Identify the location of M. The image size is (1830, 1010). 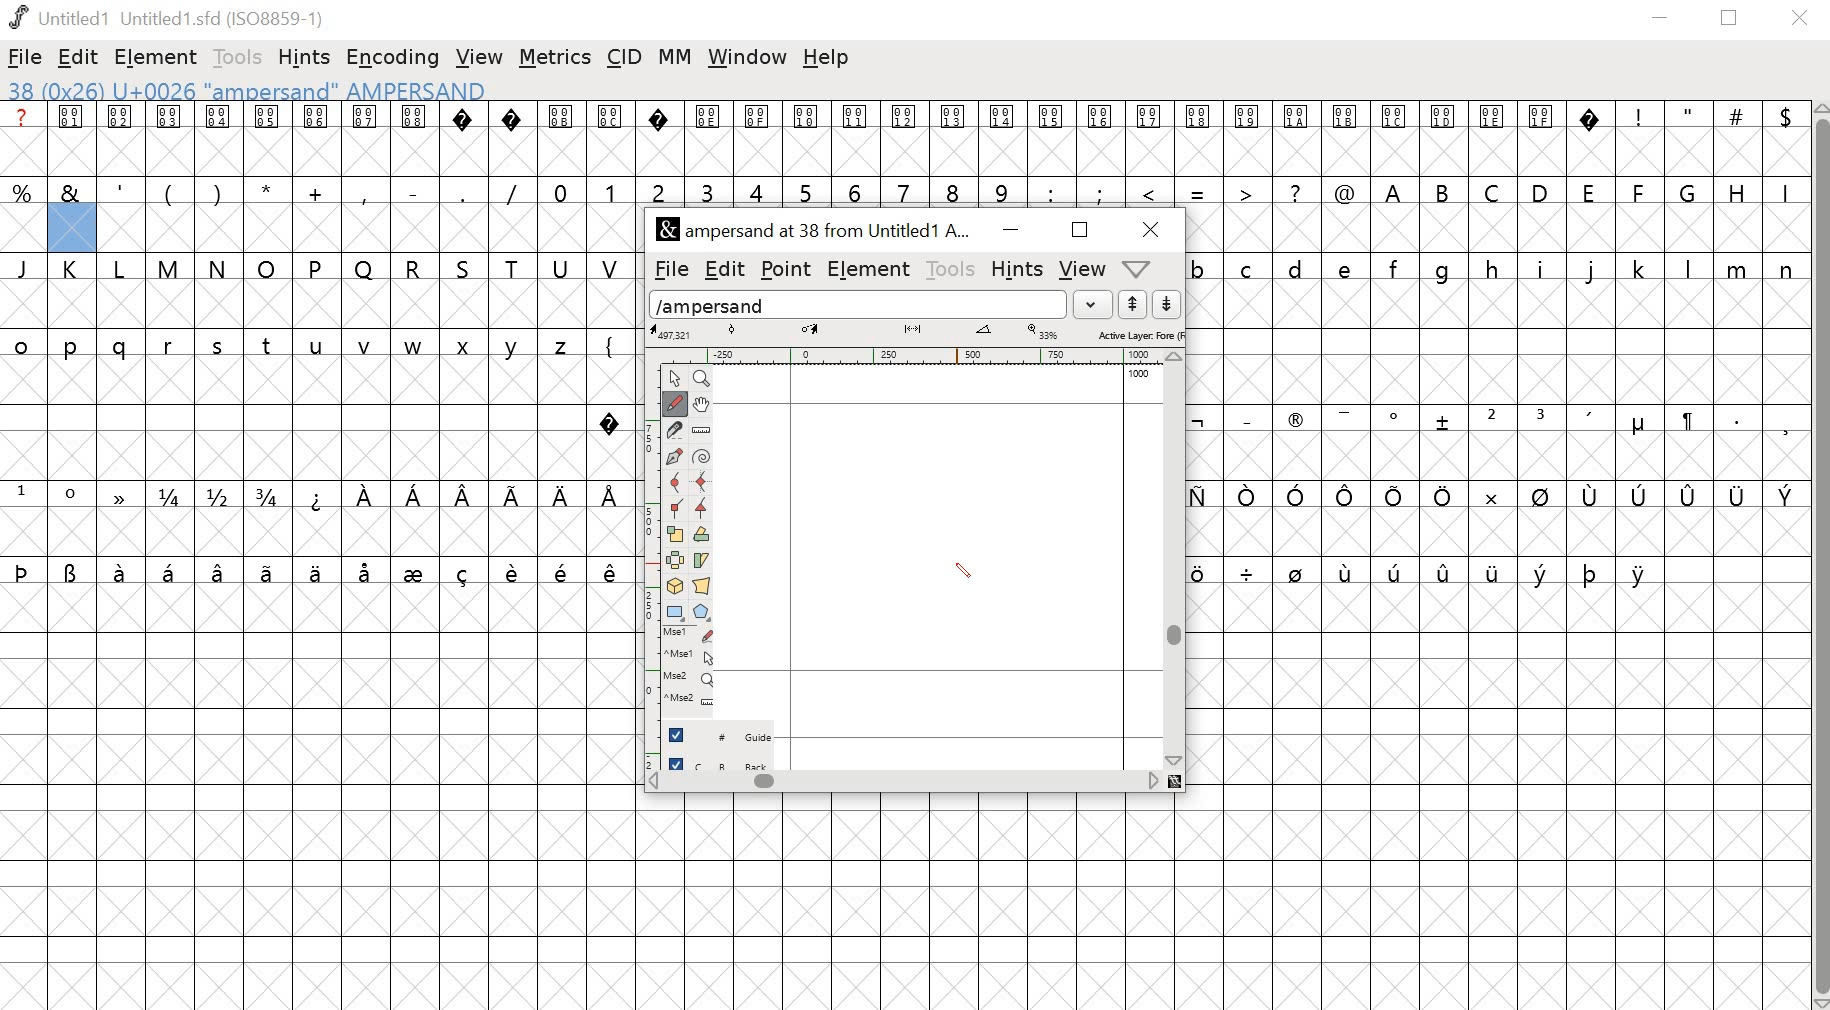
(170, 267).